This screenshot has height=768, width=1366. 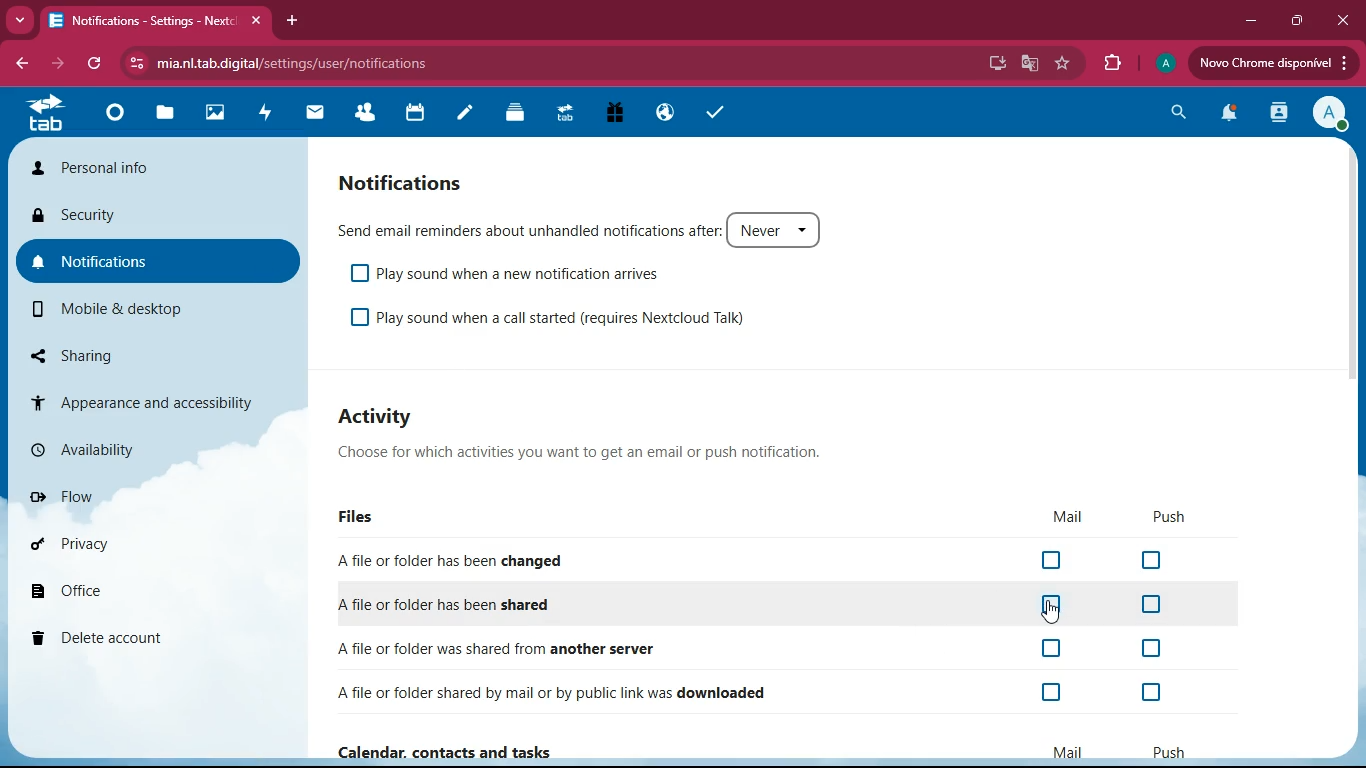 I want to click on notifications, so click(x=1225, y=115).